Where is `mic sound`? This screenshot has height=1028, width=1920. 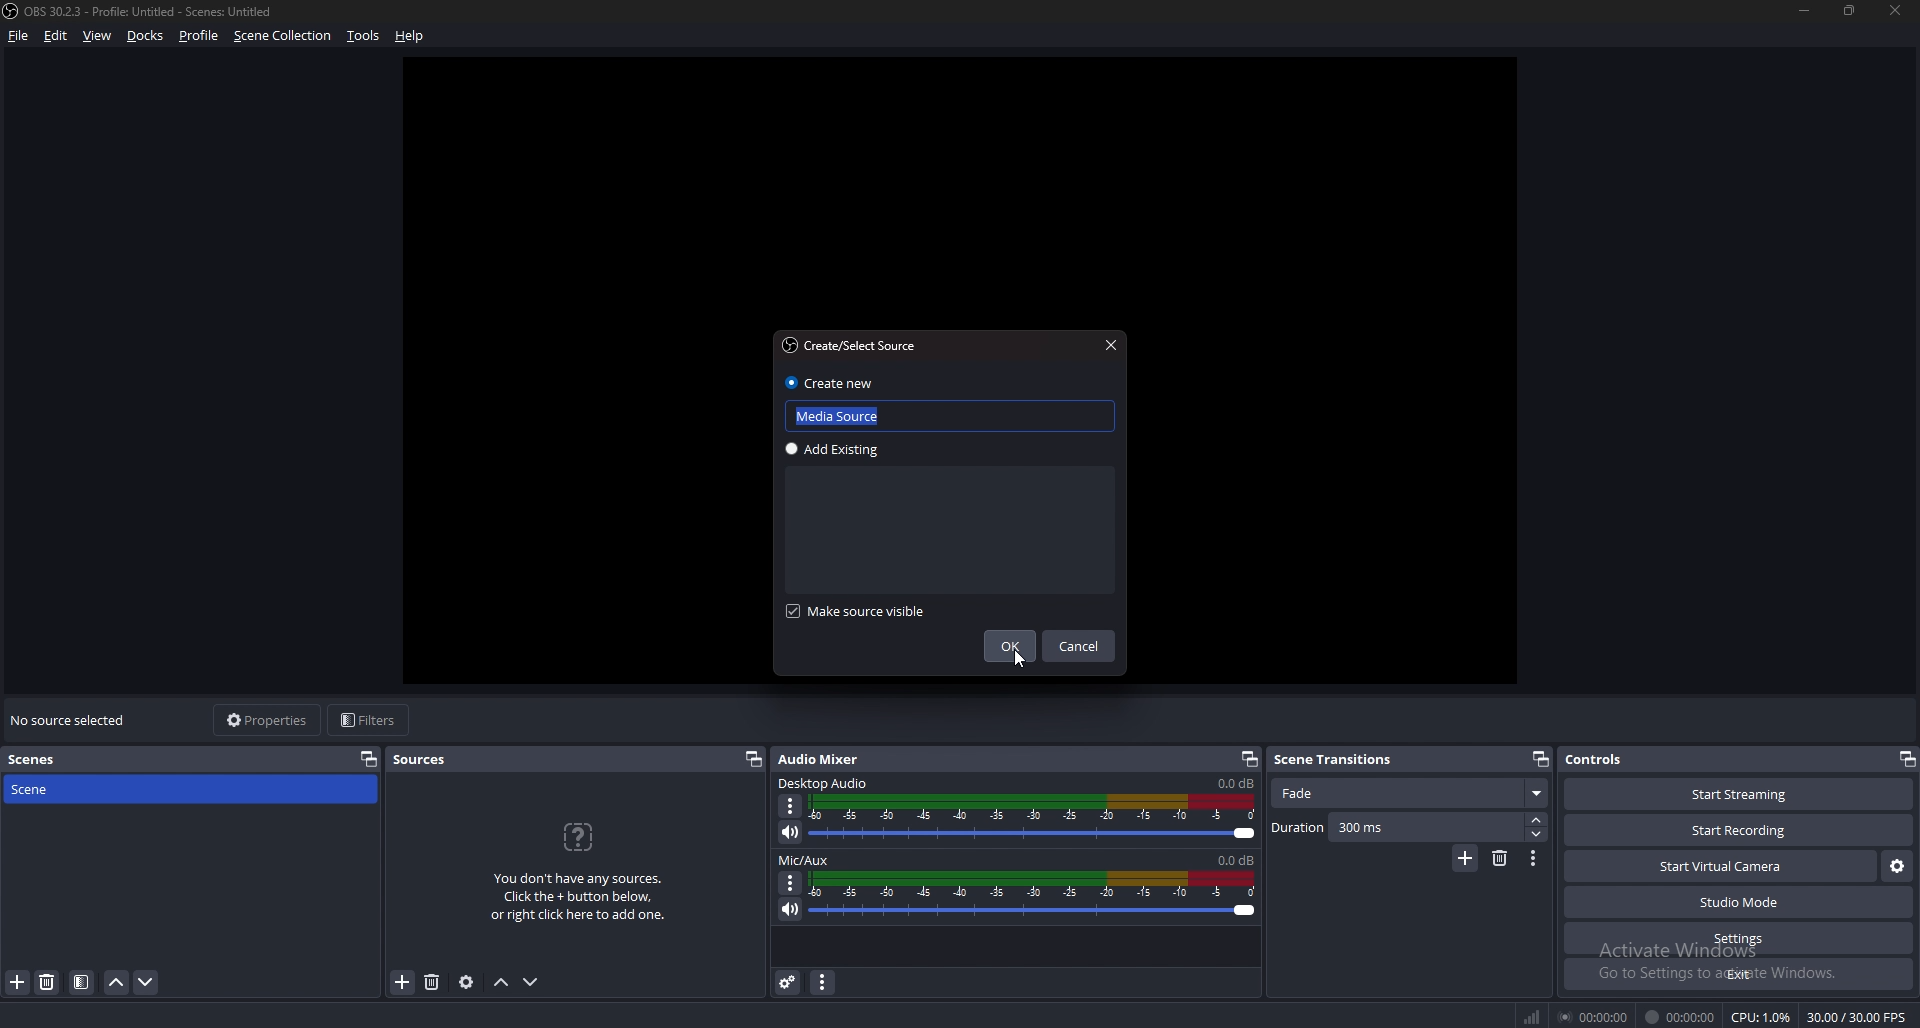 mic sound is located at coordinates (1235, 858).